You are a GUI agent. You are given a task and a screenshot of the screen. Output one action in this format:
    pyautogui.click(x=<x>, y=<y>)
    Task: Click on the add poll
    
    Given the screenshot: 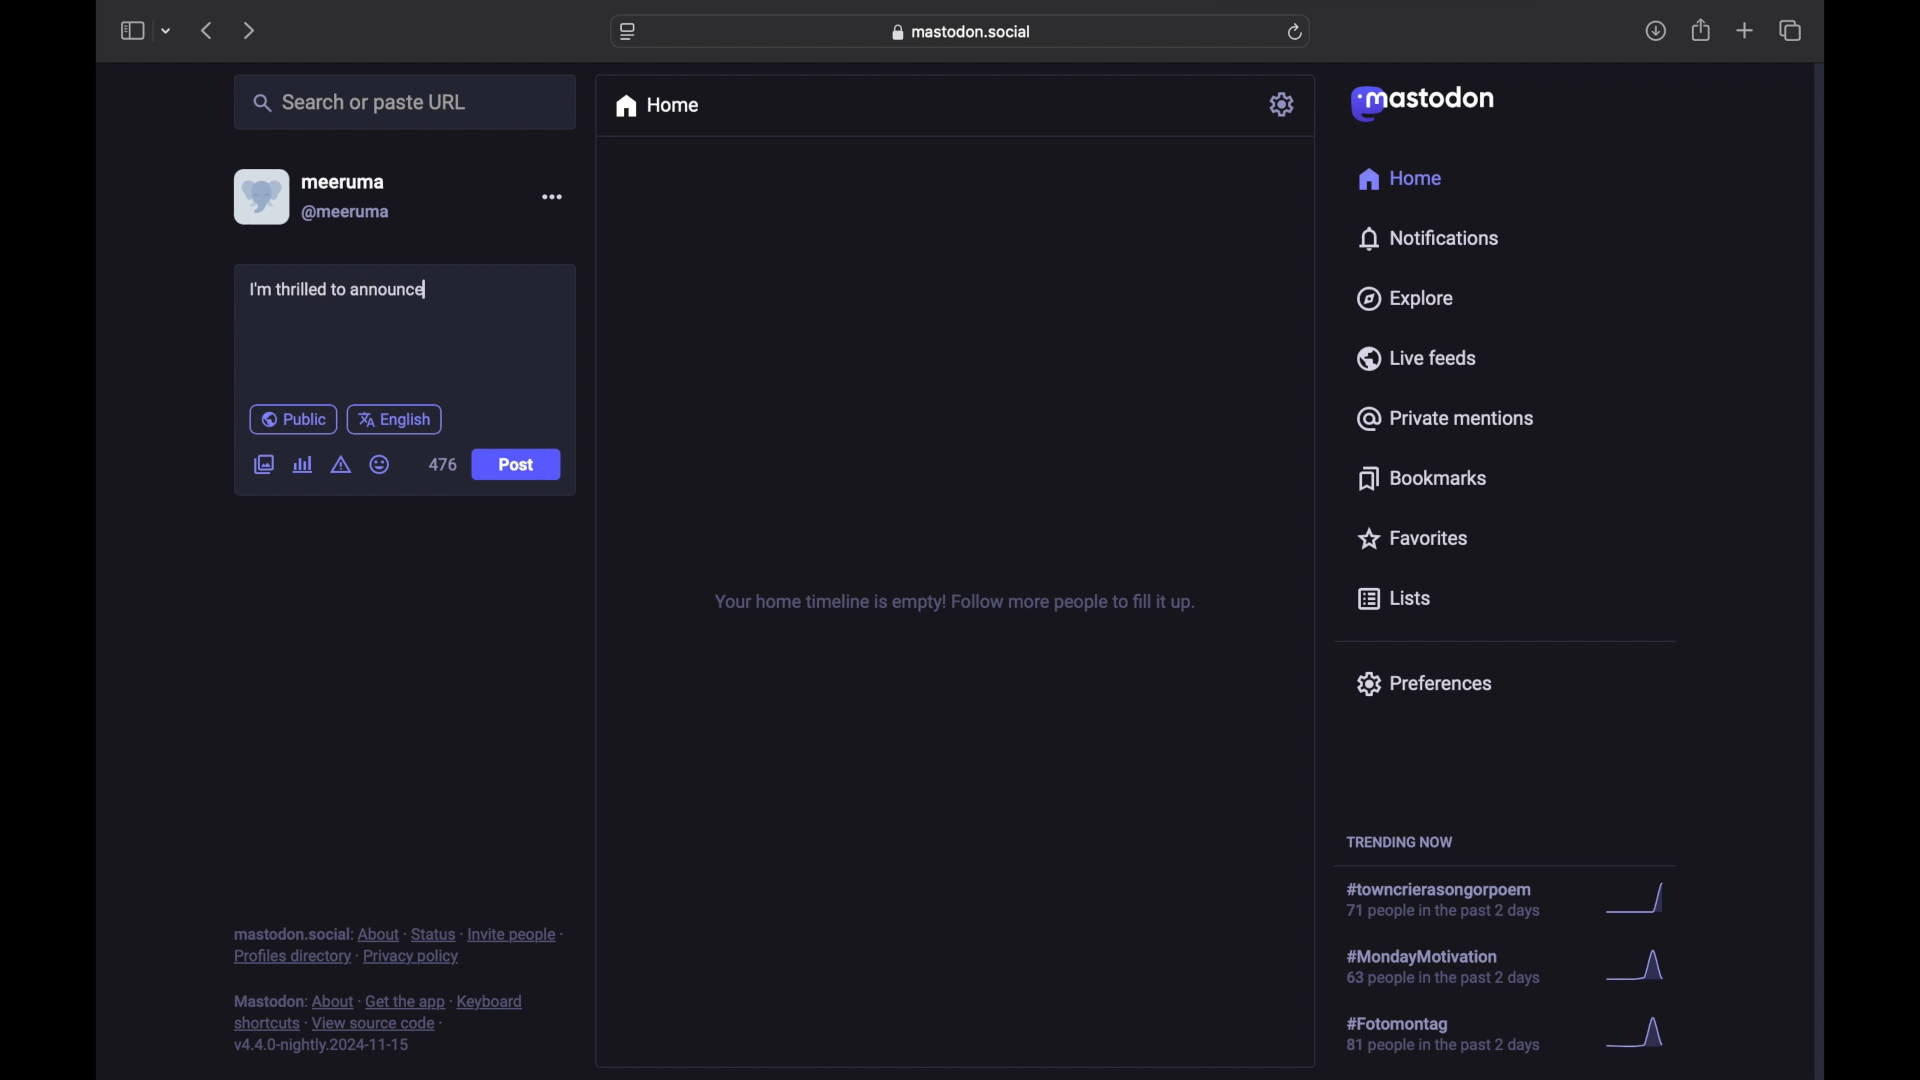 What is the action you would take?
    pyautogui.click(x=304, y=465)
    